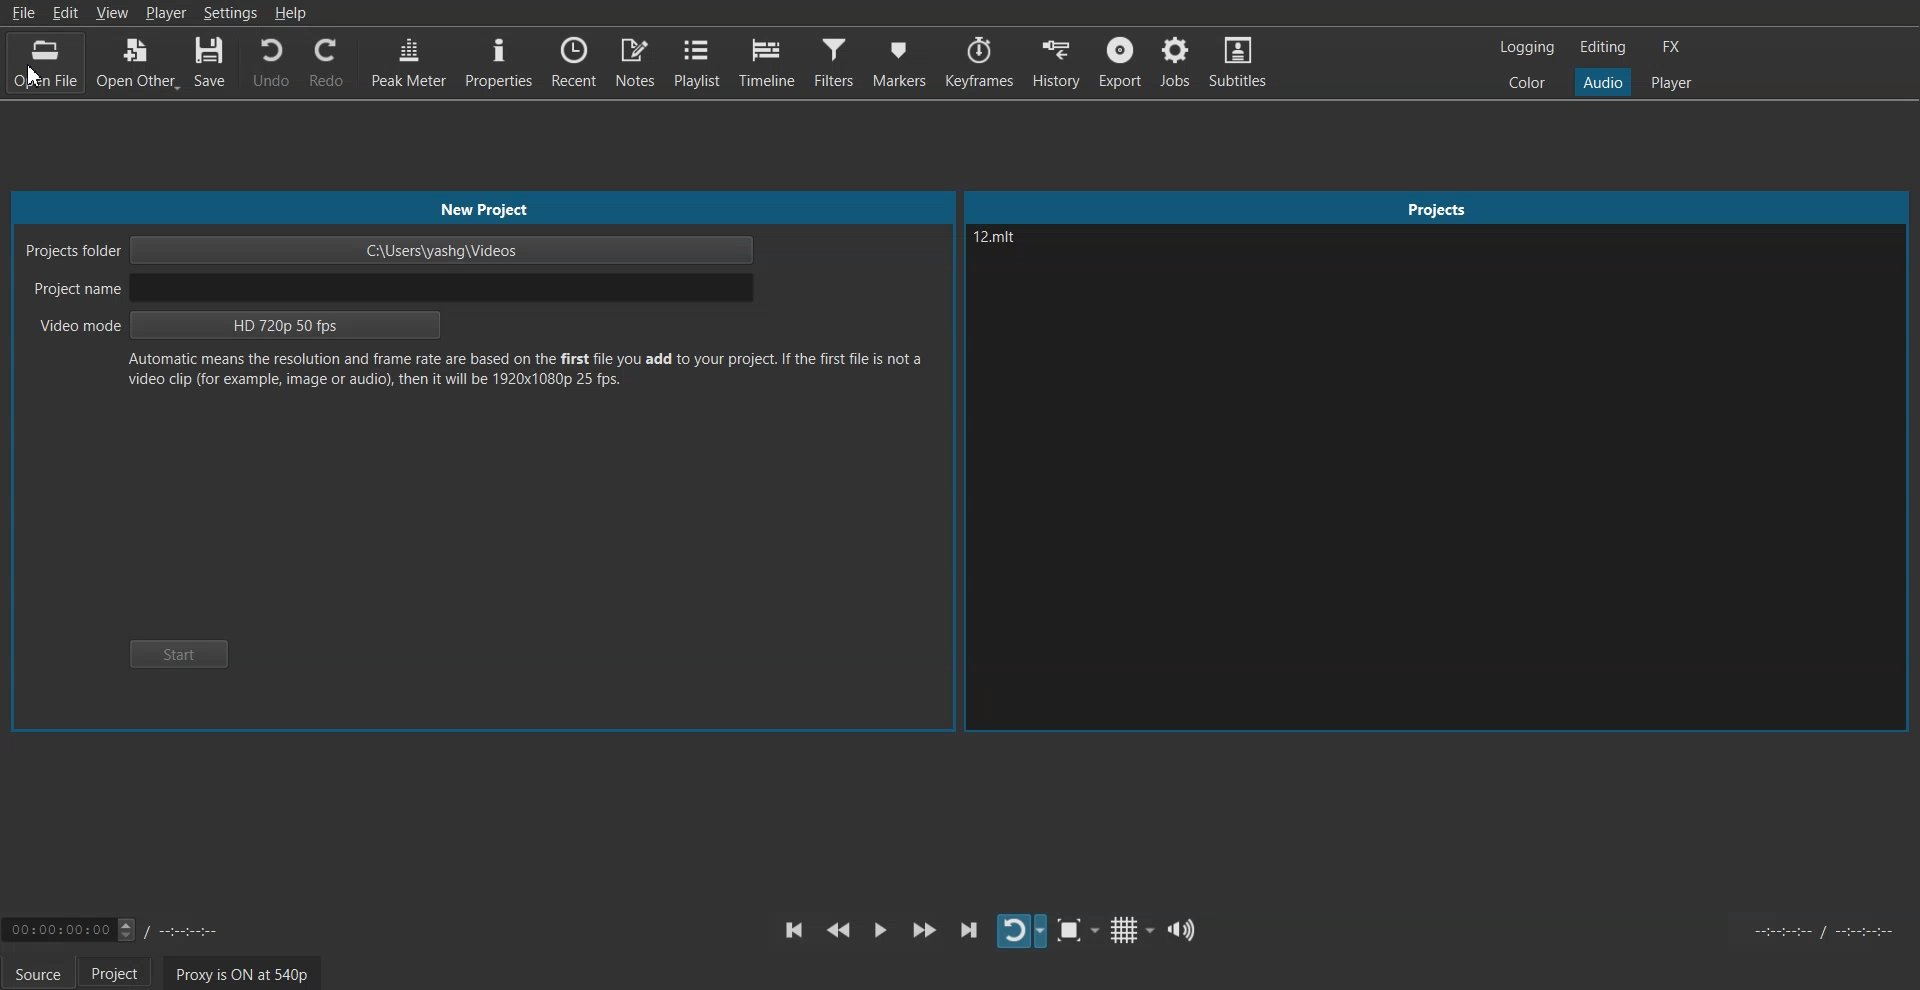 The height and width of the screenshot is (990, 1920). Describe the element at coordinates (68, 11) in the screenshot. I see `Edit` at that location.